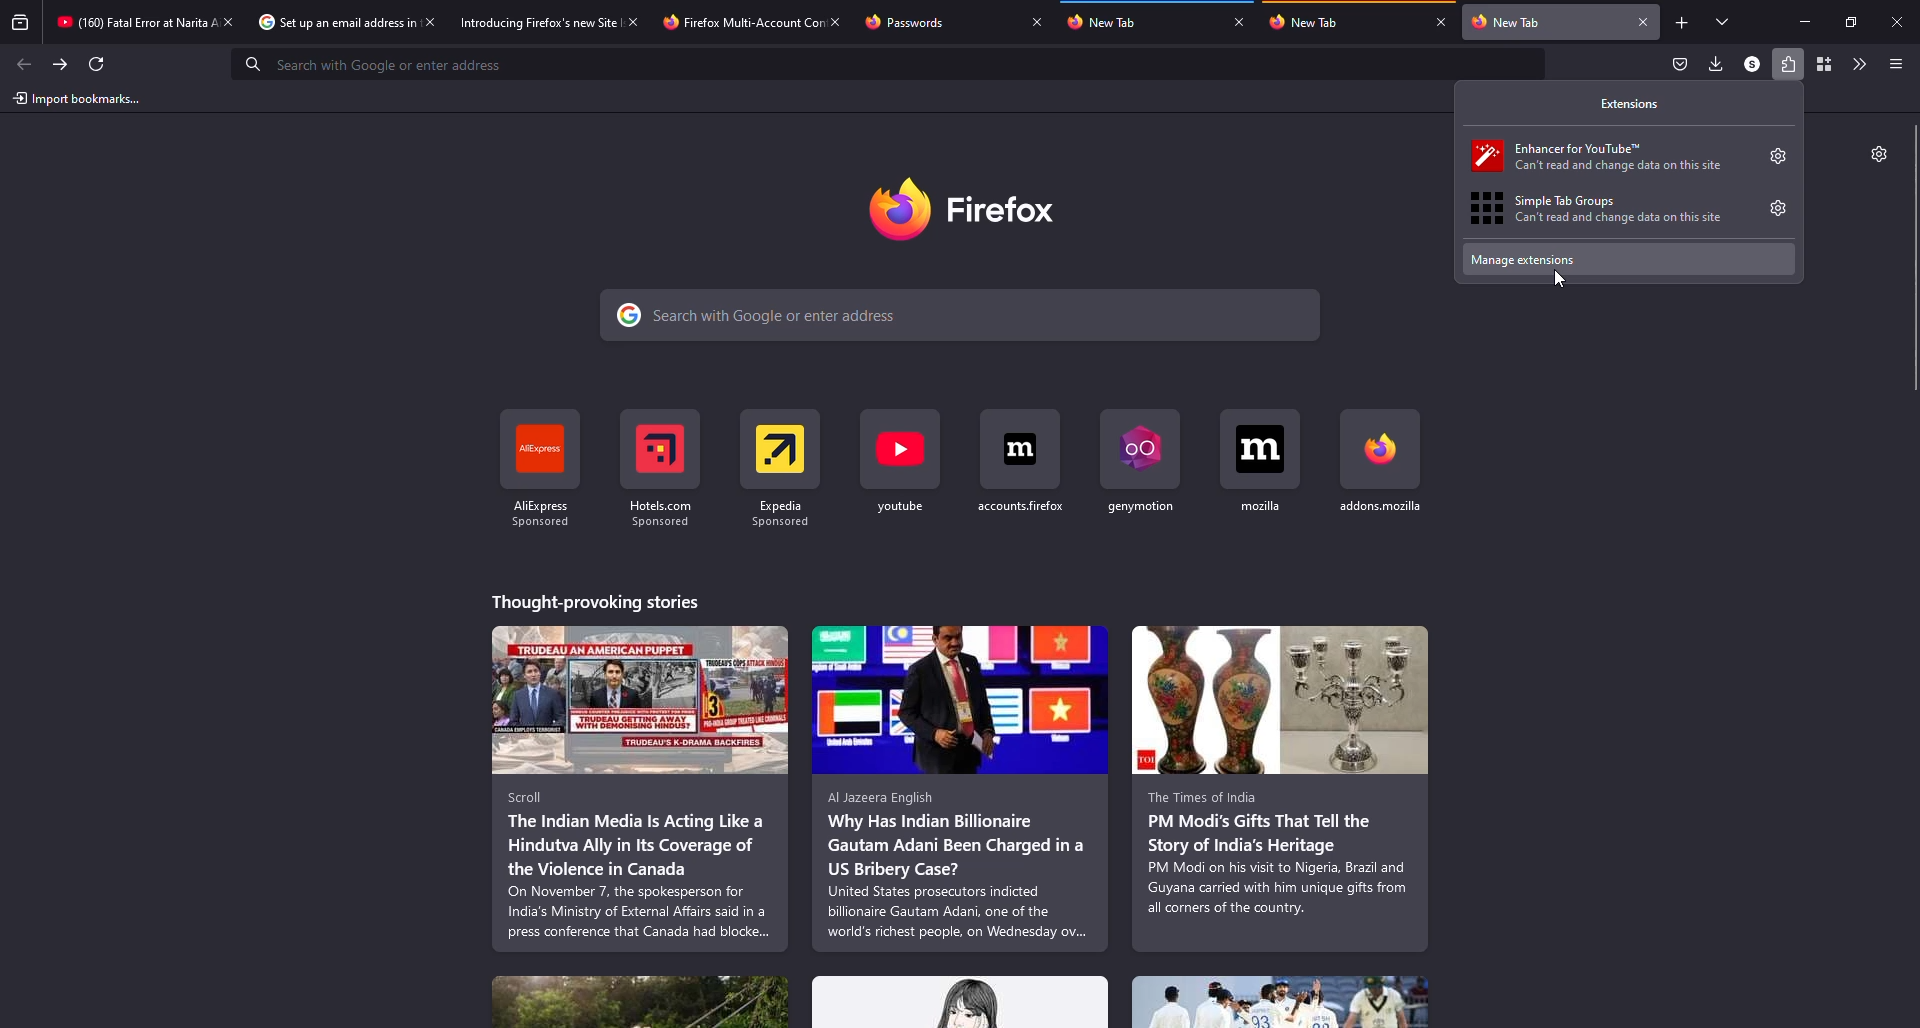 The image size is (1920, 1028). What do you see at coordinates (521, 21) in the screenshot?
I see `tab` at bounding box center [521, 21].